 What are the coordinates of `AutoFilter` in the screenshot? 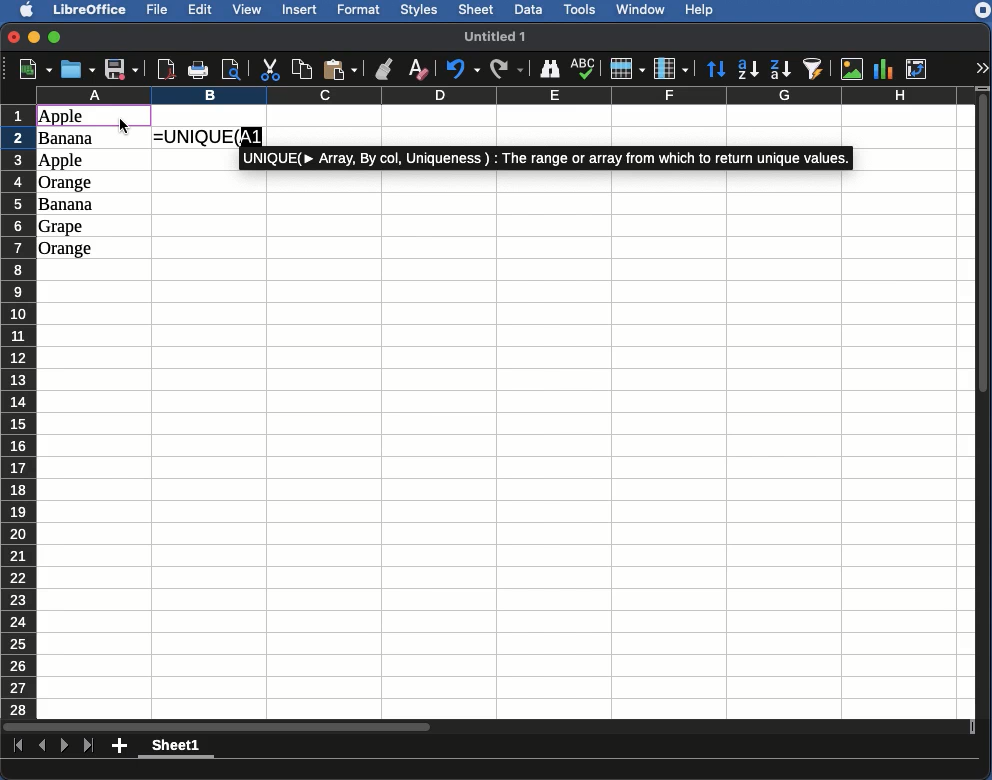 It's located at (816, 68).